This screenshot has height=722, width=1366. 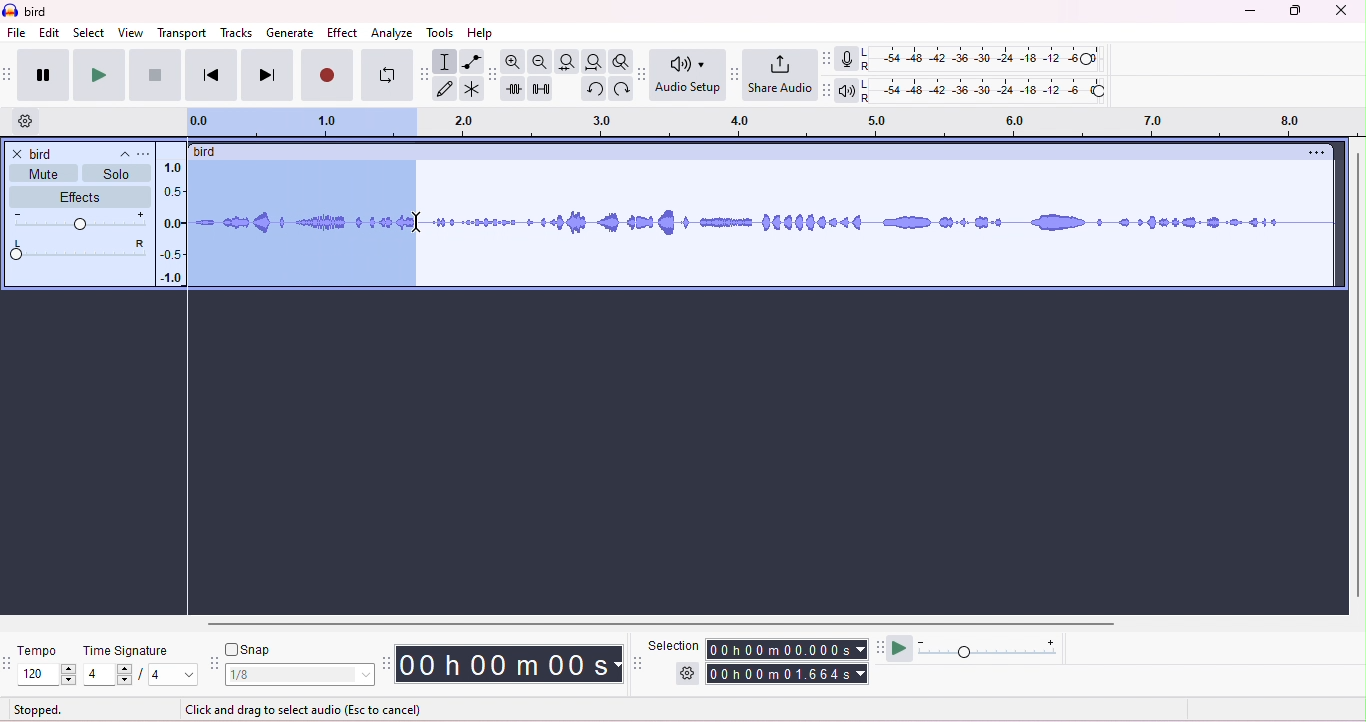 I want to click on effect, so click(x=344, y=34).